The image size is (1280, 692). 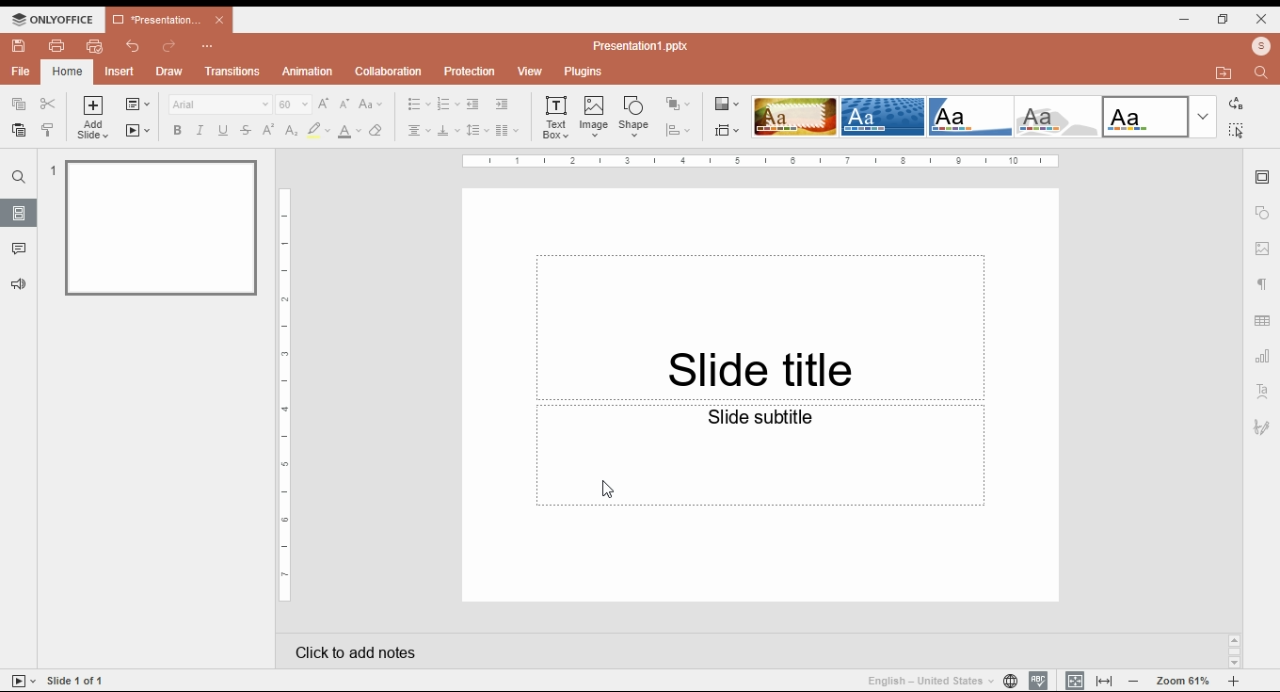 I want to click on align shape, so click(x=680, y=130).